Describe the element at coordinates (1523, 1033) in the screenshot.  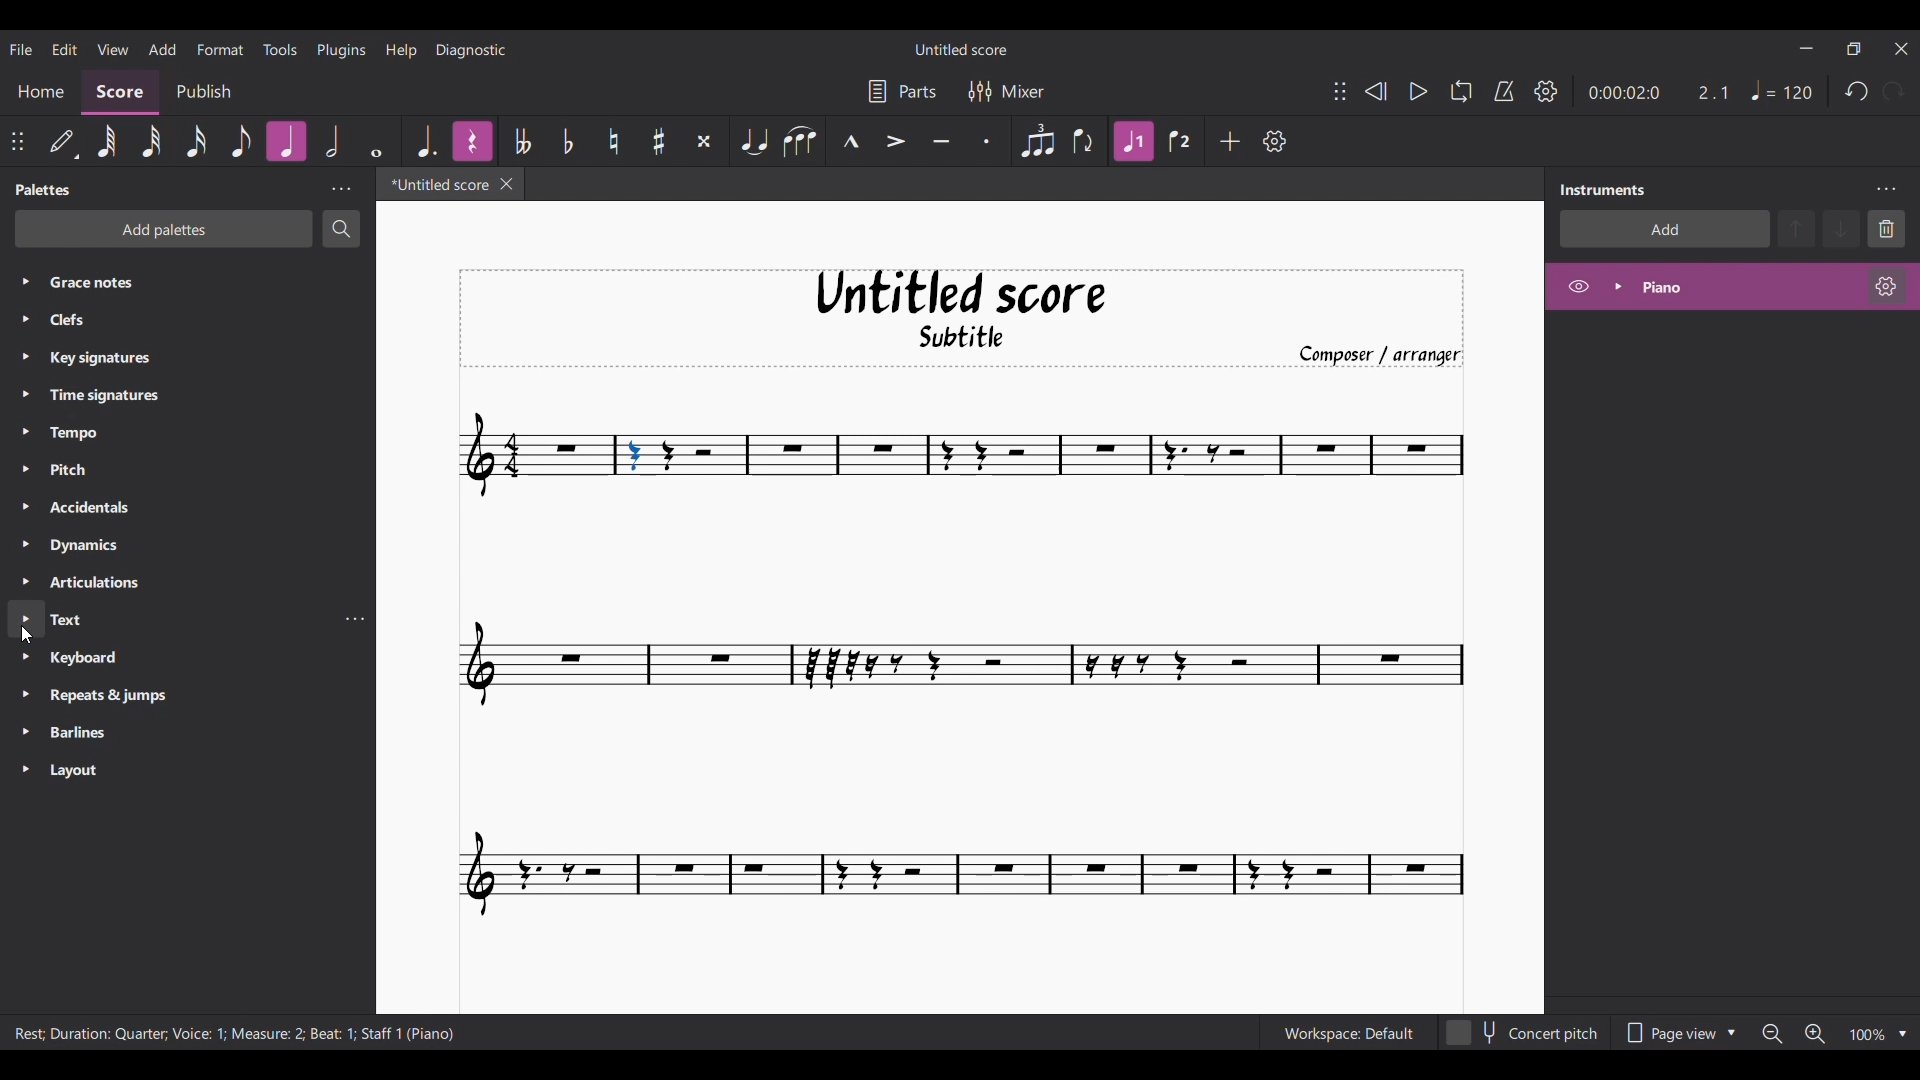
I see `Concert pitch toggle` at that location.